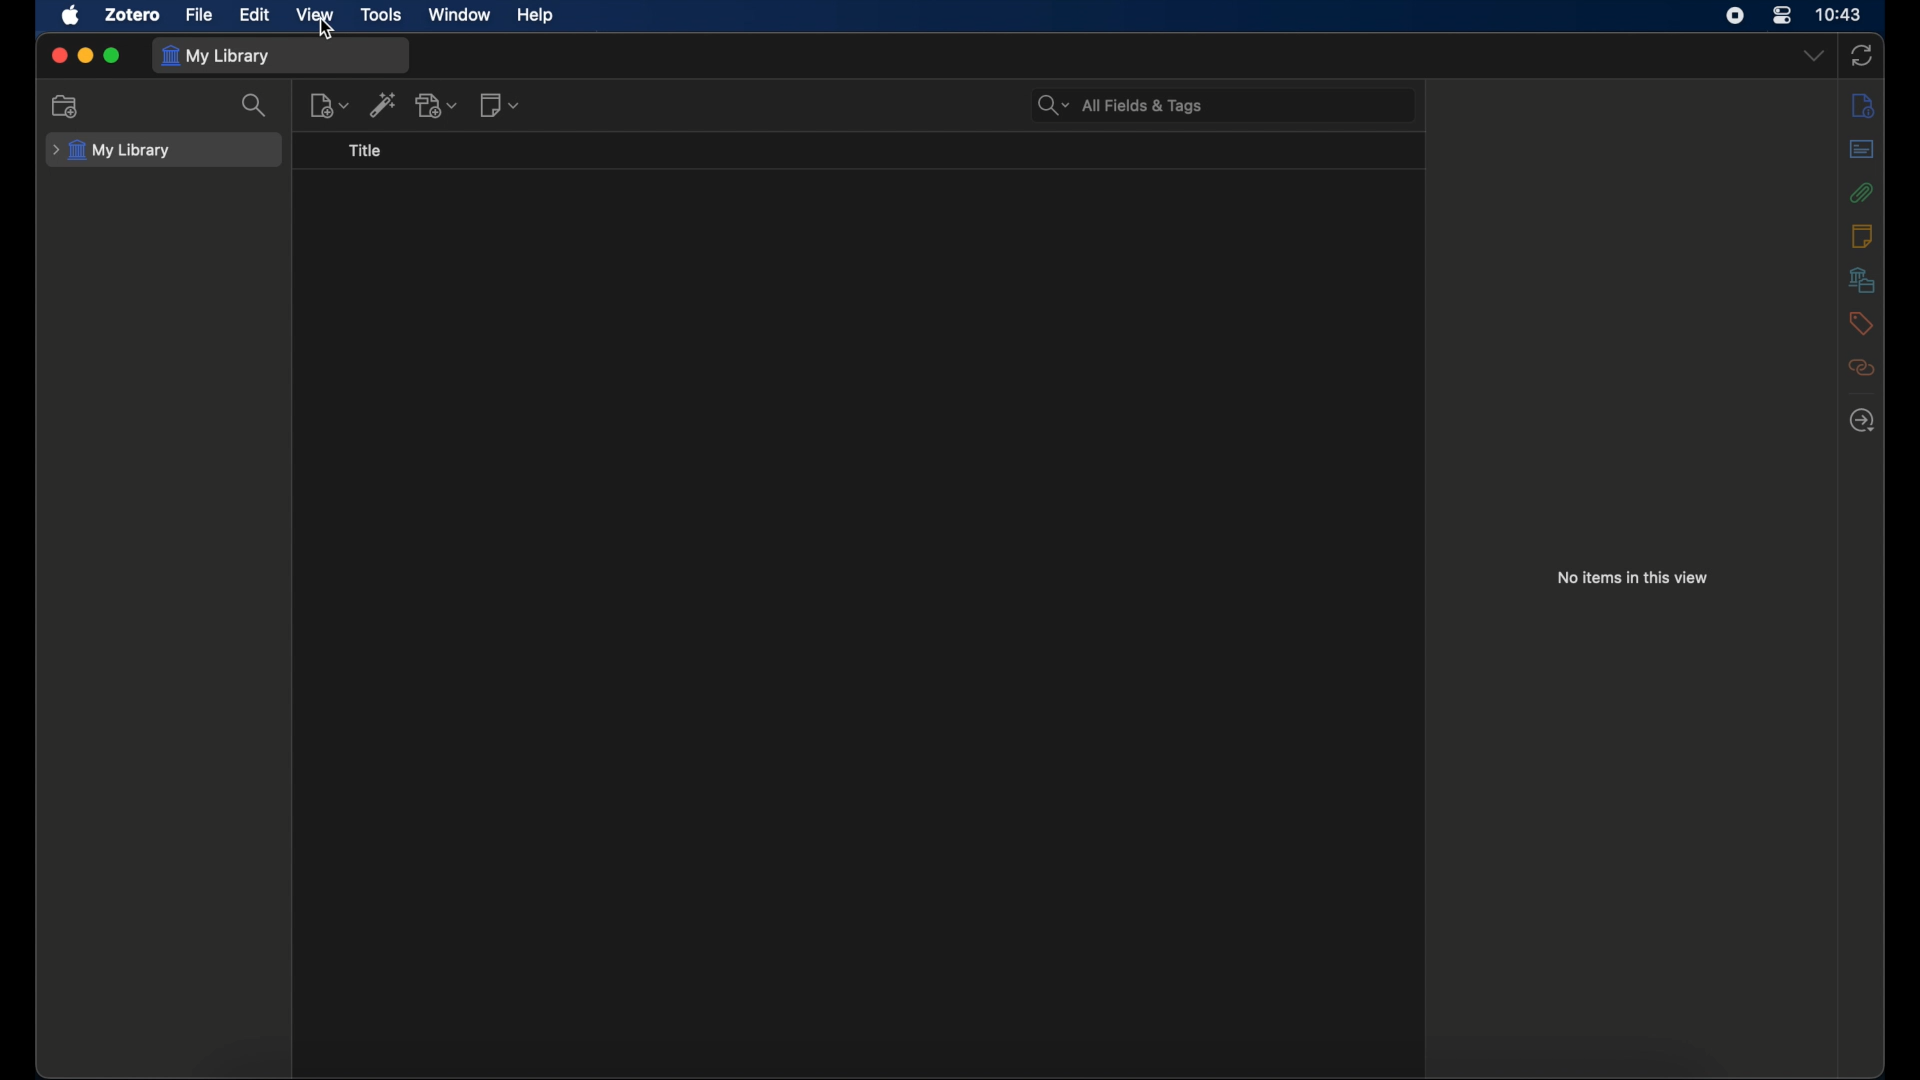 The height and width of the screenshot is (1080, 1920). Describe the element at coordinates (1738, 16) in the screenshot. I see `screen recorder` at that location.